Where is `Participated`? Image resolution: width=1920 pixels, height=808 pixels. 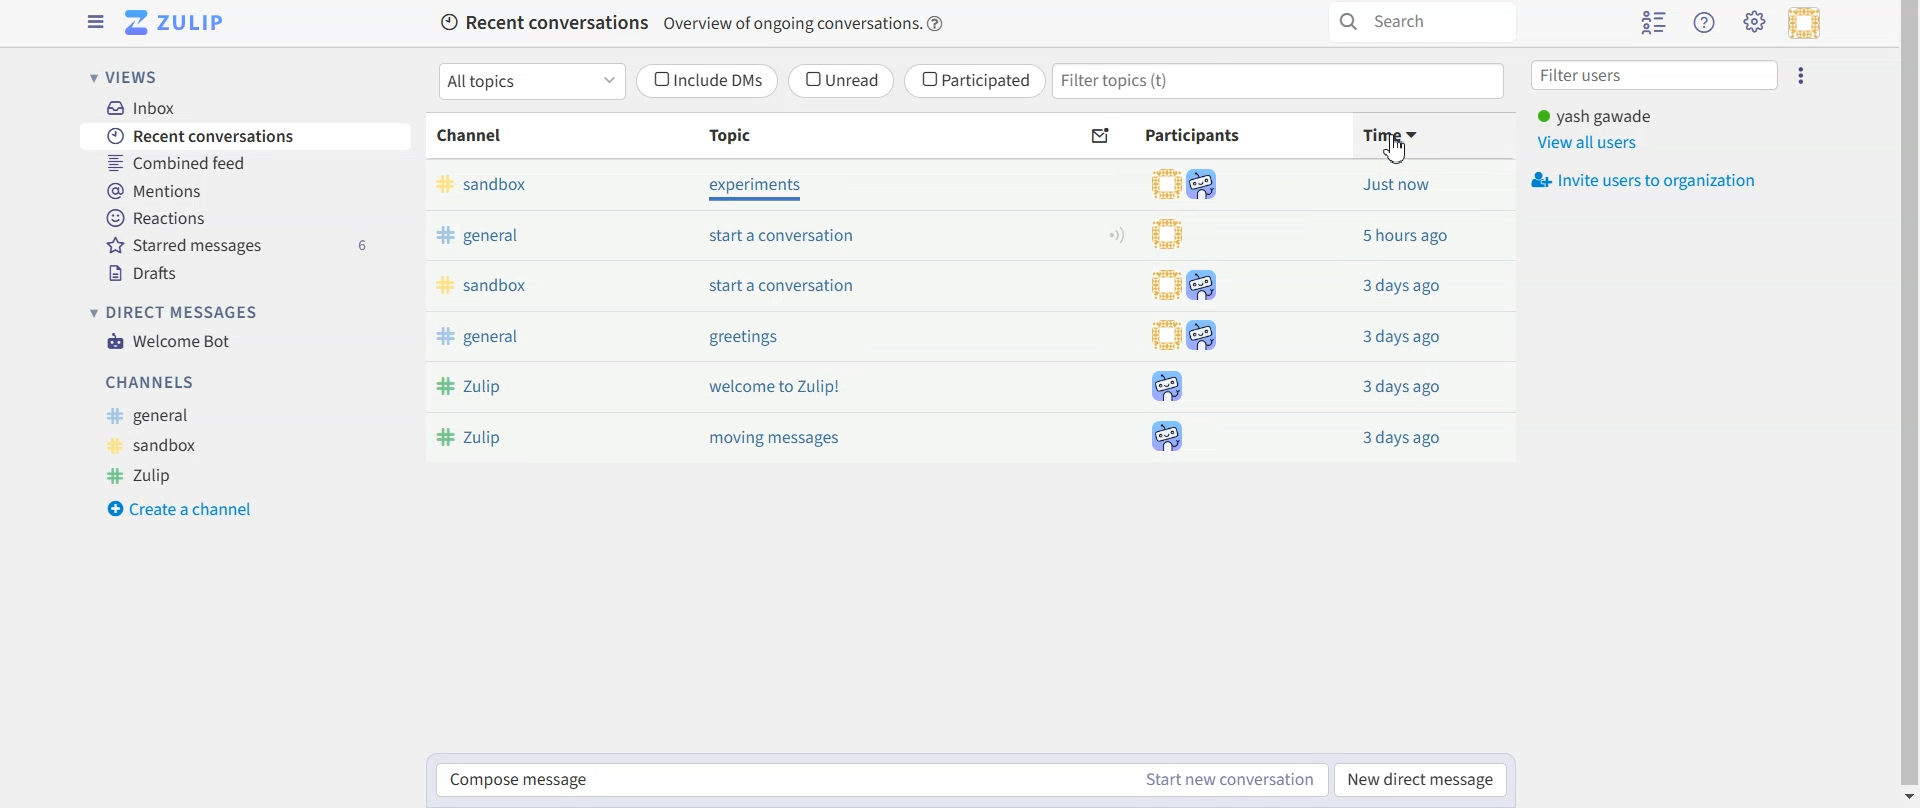 Participated is located at coordinates (976, 81).